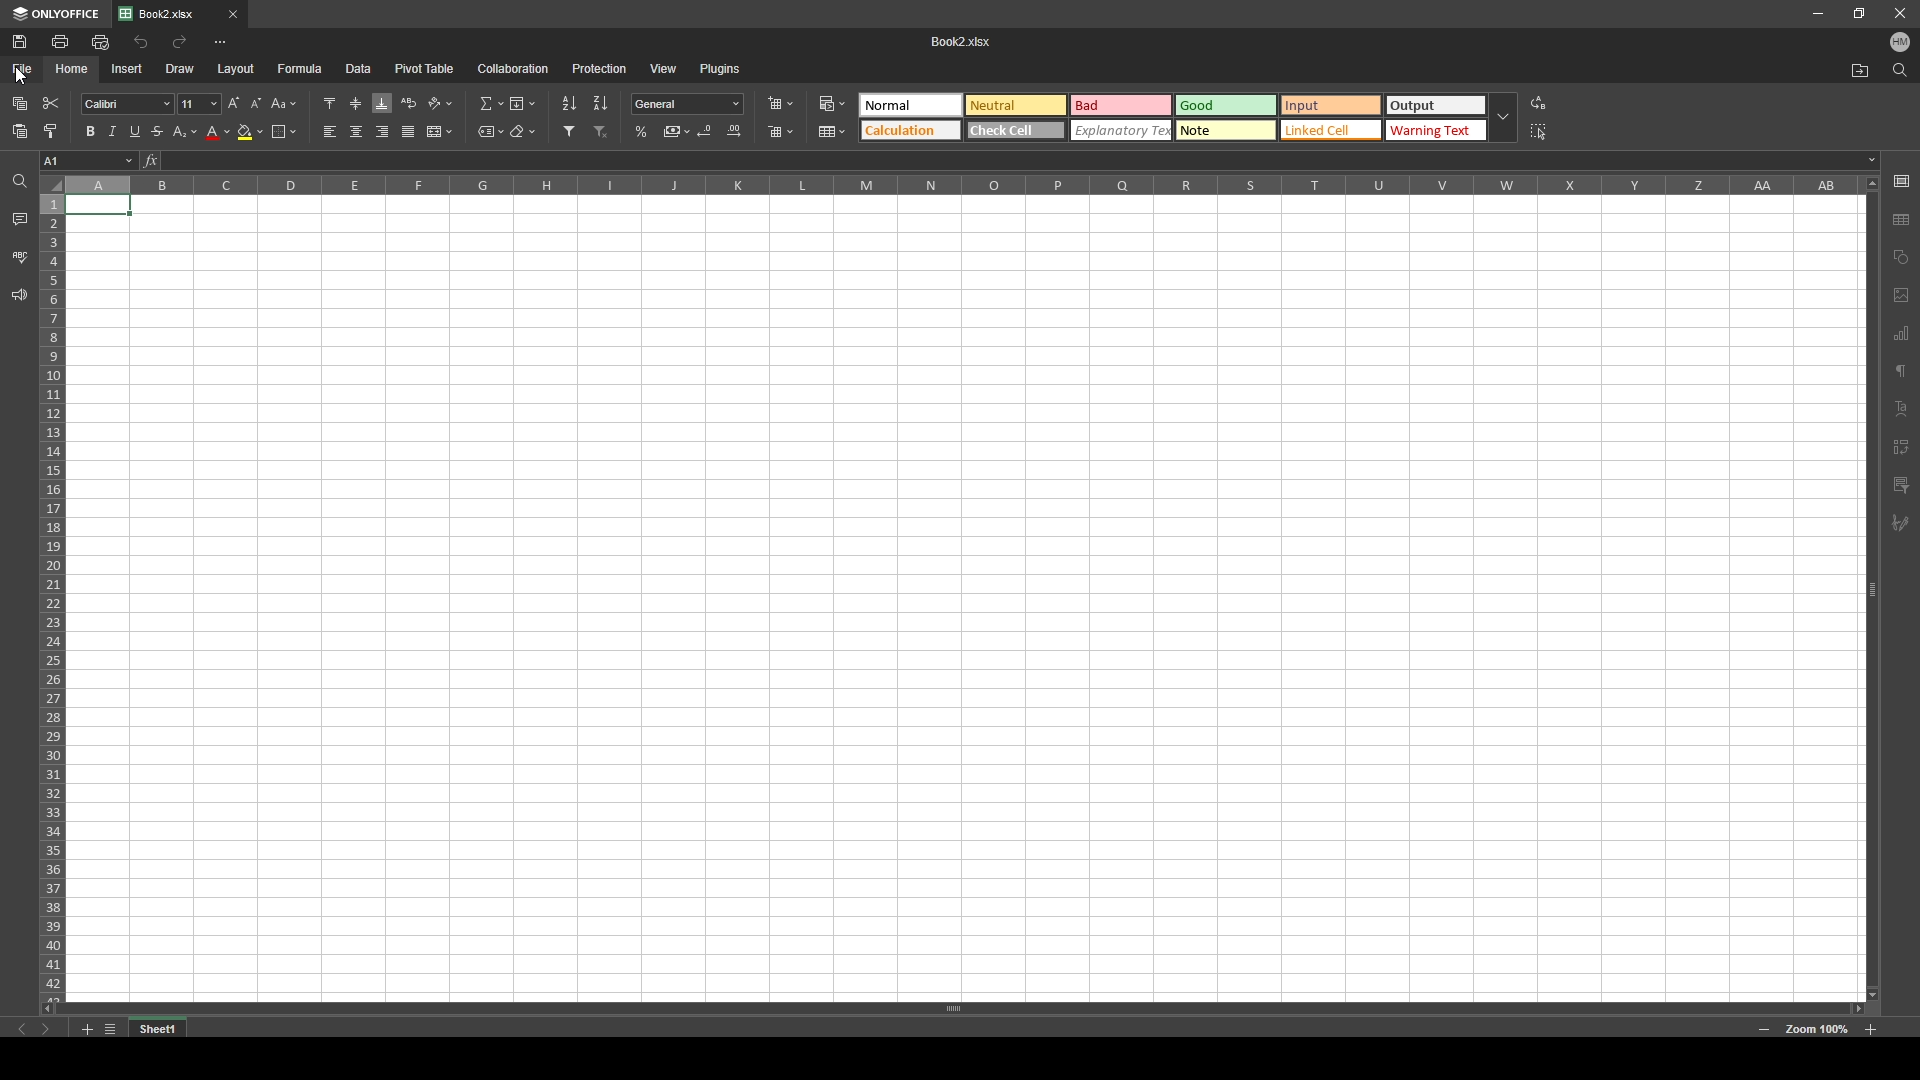 Image resolution: width=1920 pixels, height=1080 pixels. I want to click on layout, so click(237, 69).